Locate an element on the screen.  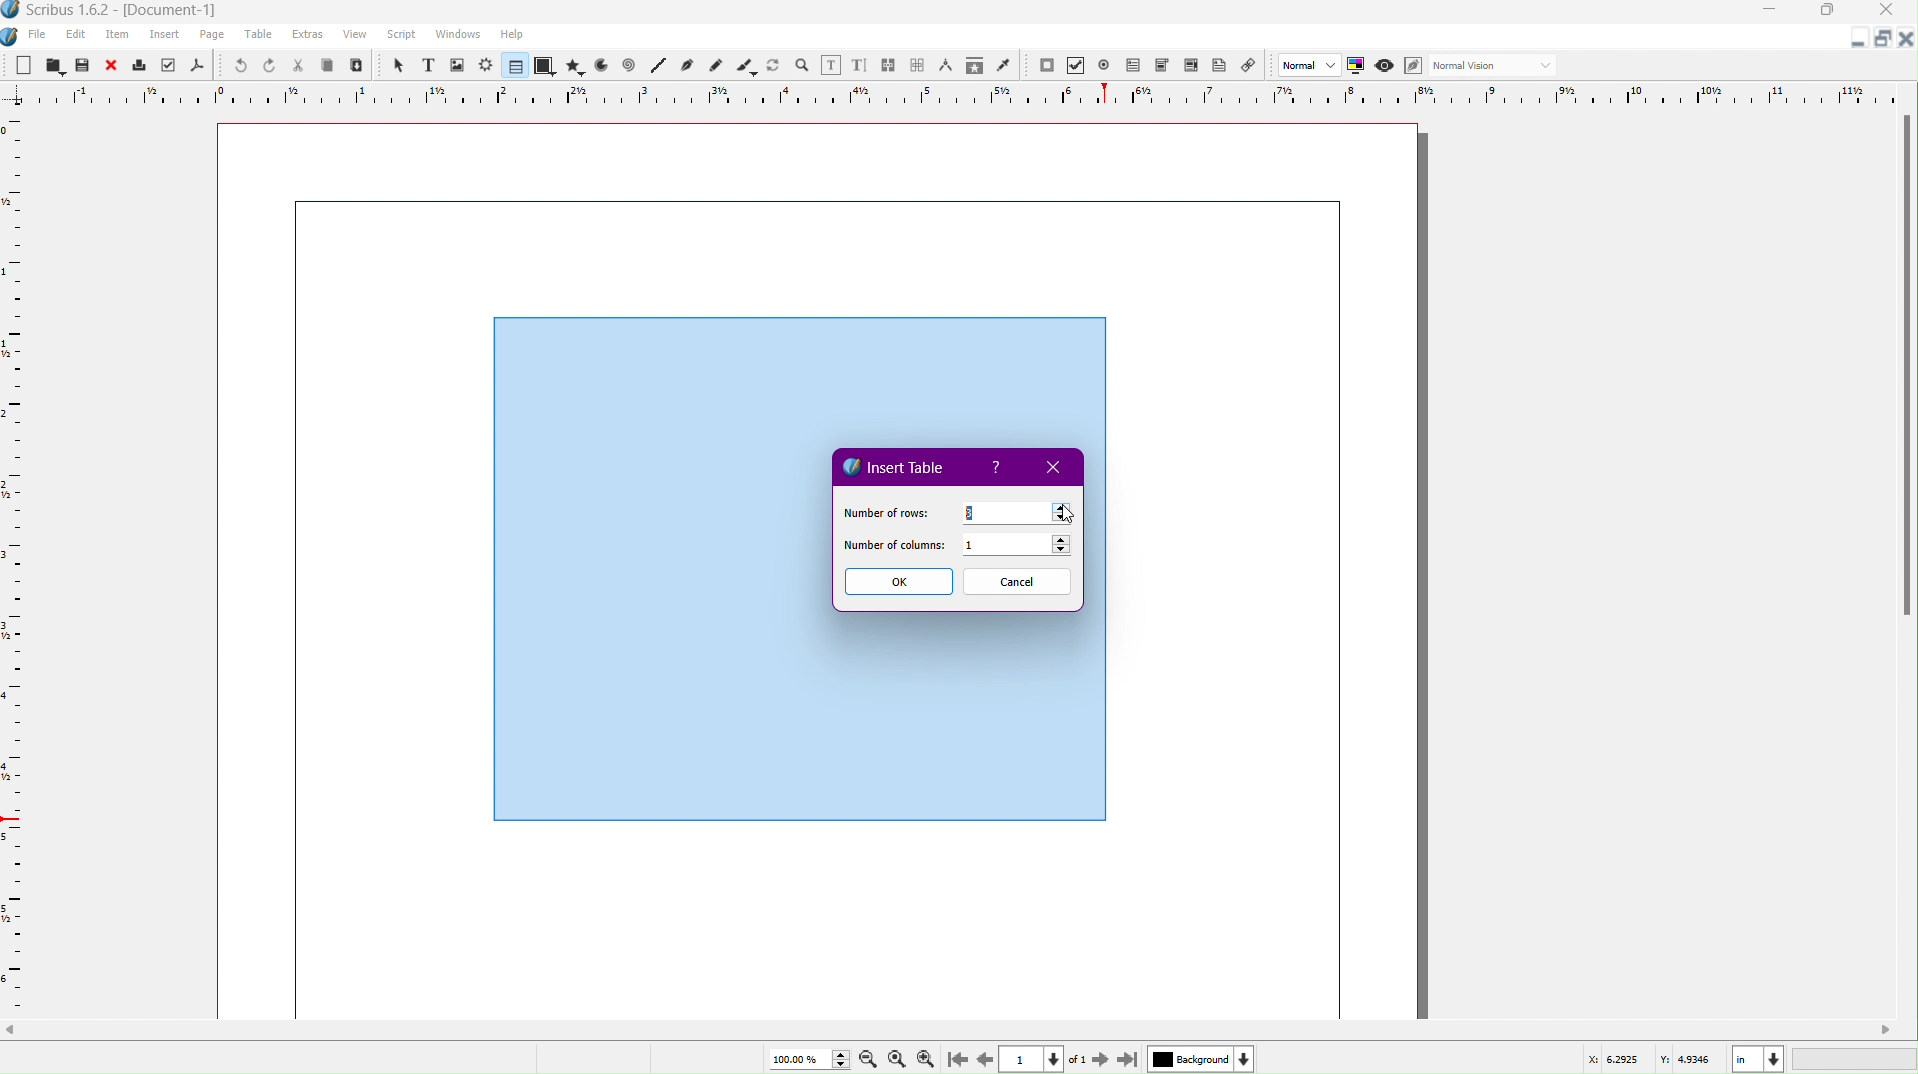
Script is located at coordinates (401, 35).